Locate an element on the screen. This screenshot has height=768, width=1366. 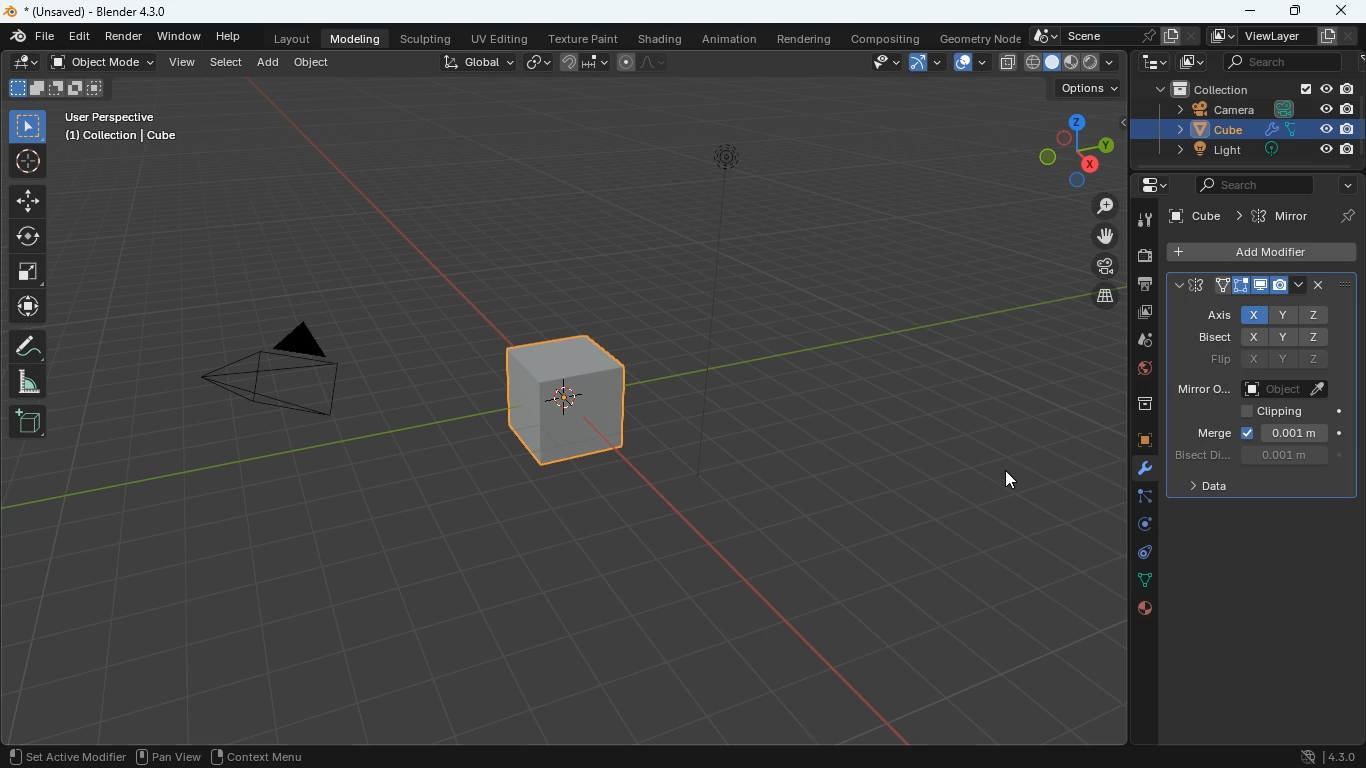
clipping is located at coordinates (1286, 410).